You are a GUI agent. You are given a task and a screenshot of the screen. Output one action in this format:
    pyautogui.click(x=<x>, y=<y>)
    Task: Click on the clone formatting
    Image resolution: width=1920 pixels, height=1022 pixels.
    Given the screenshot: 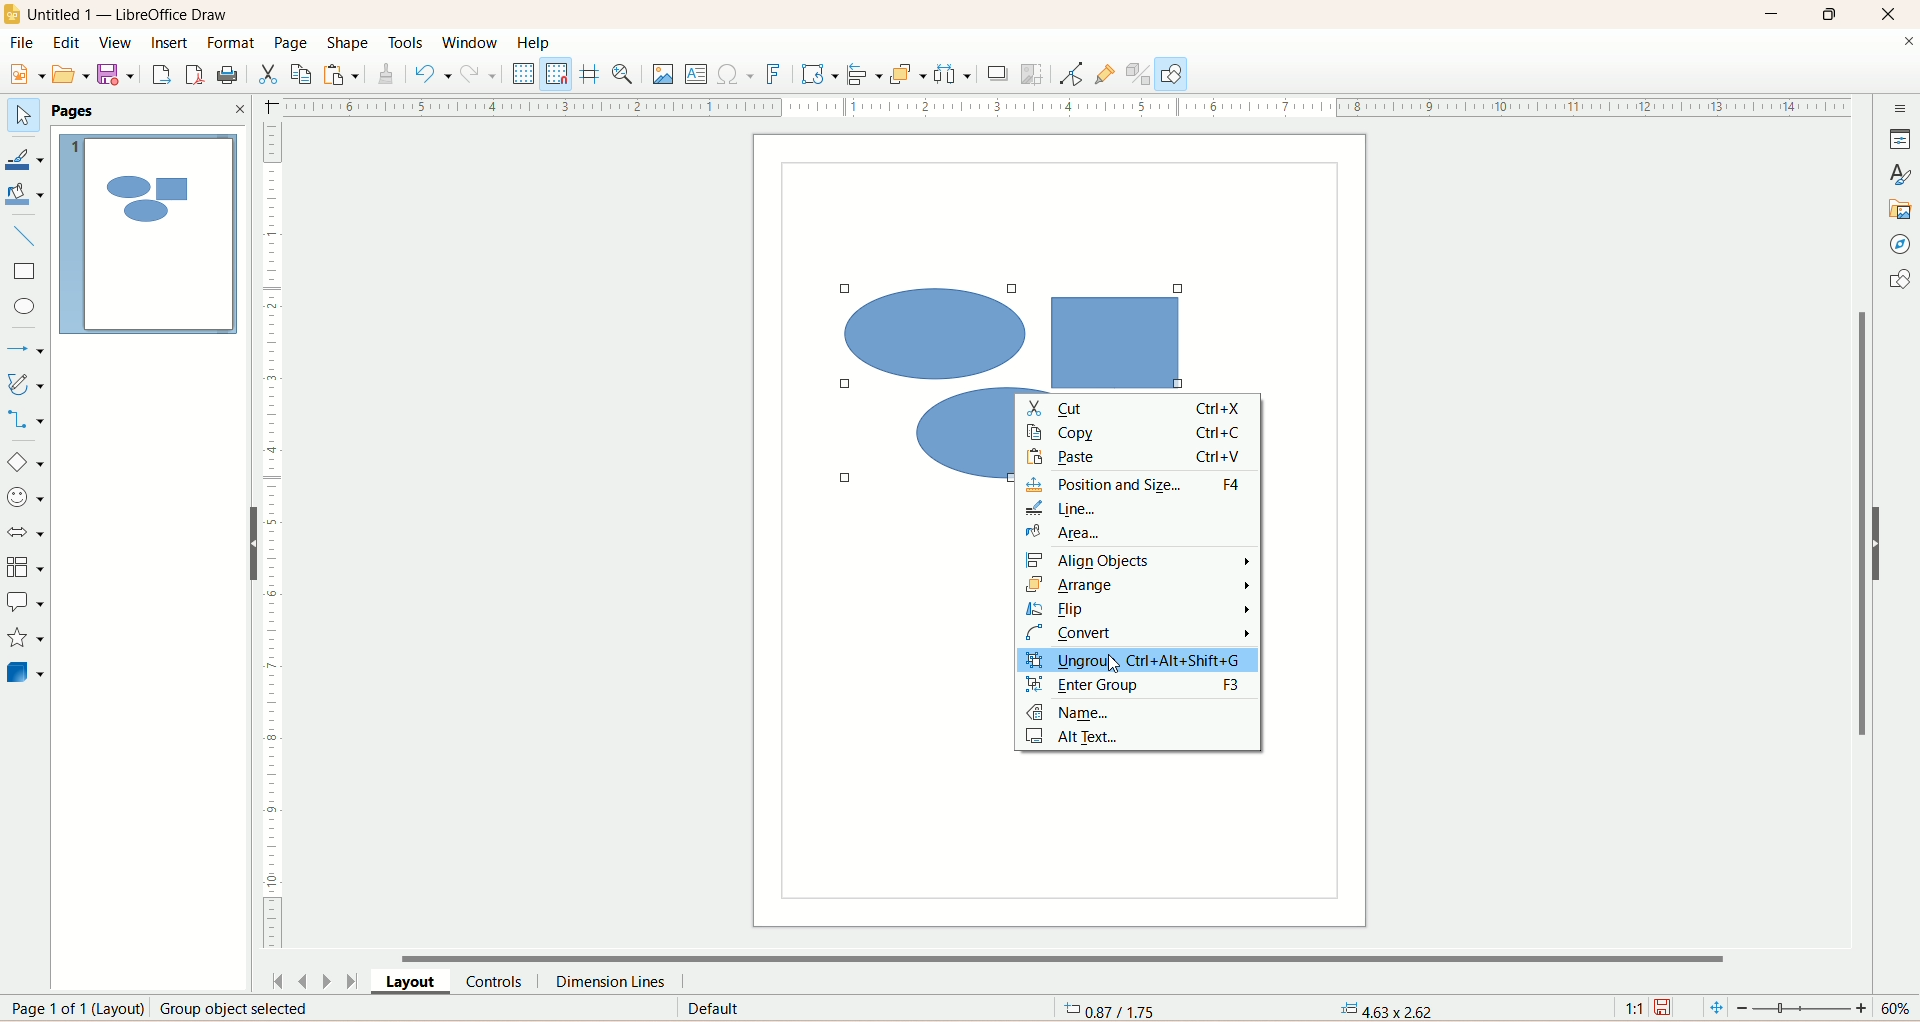 What is the action you would take?
    pyautogui.click(x=388, y=74)
    